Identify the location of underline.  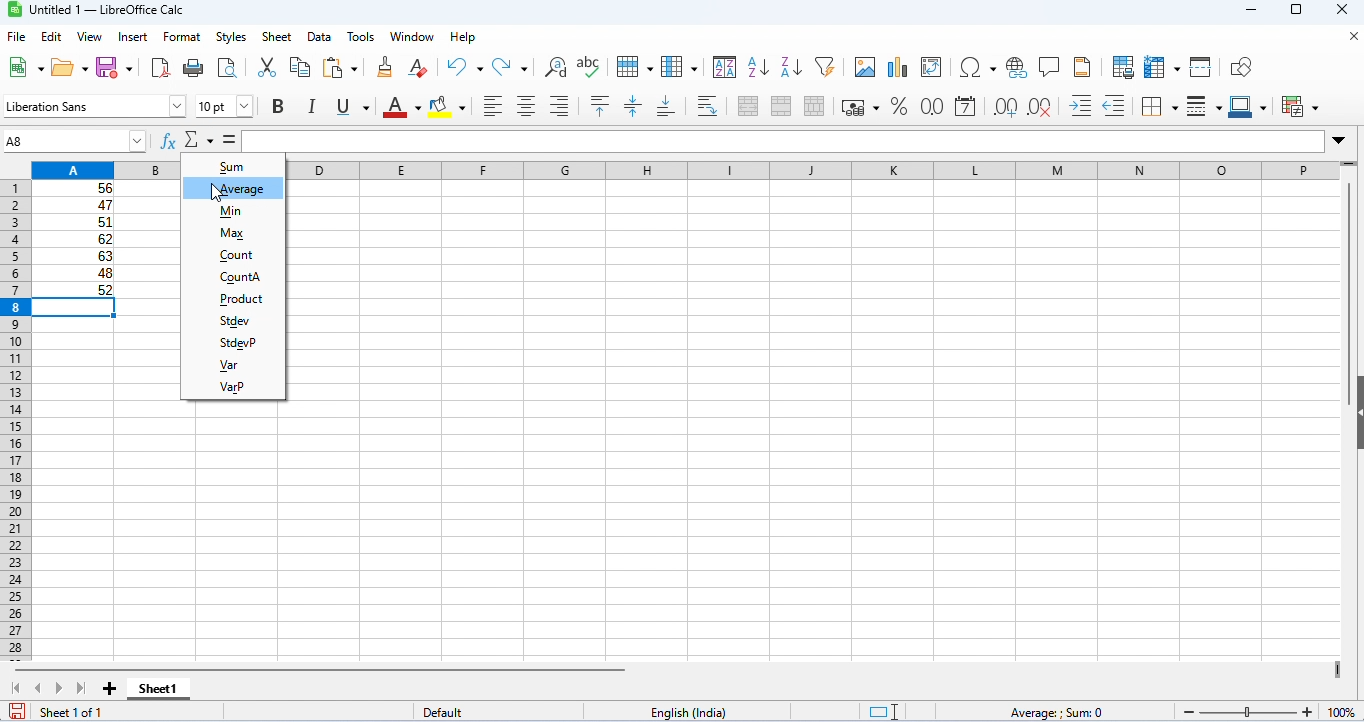
(350, 107).